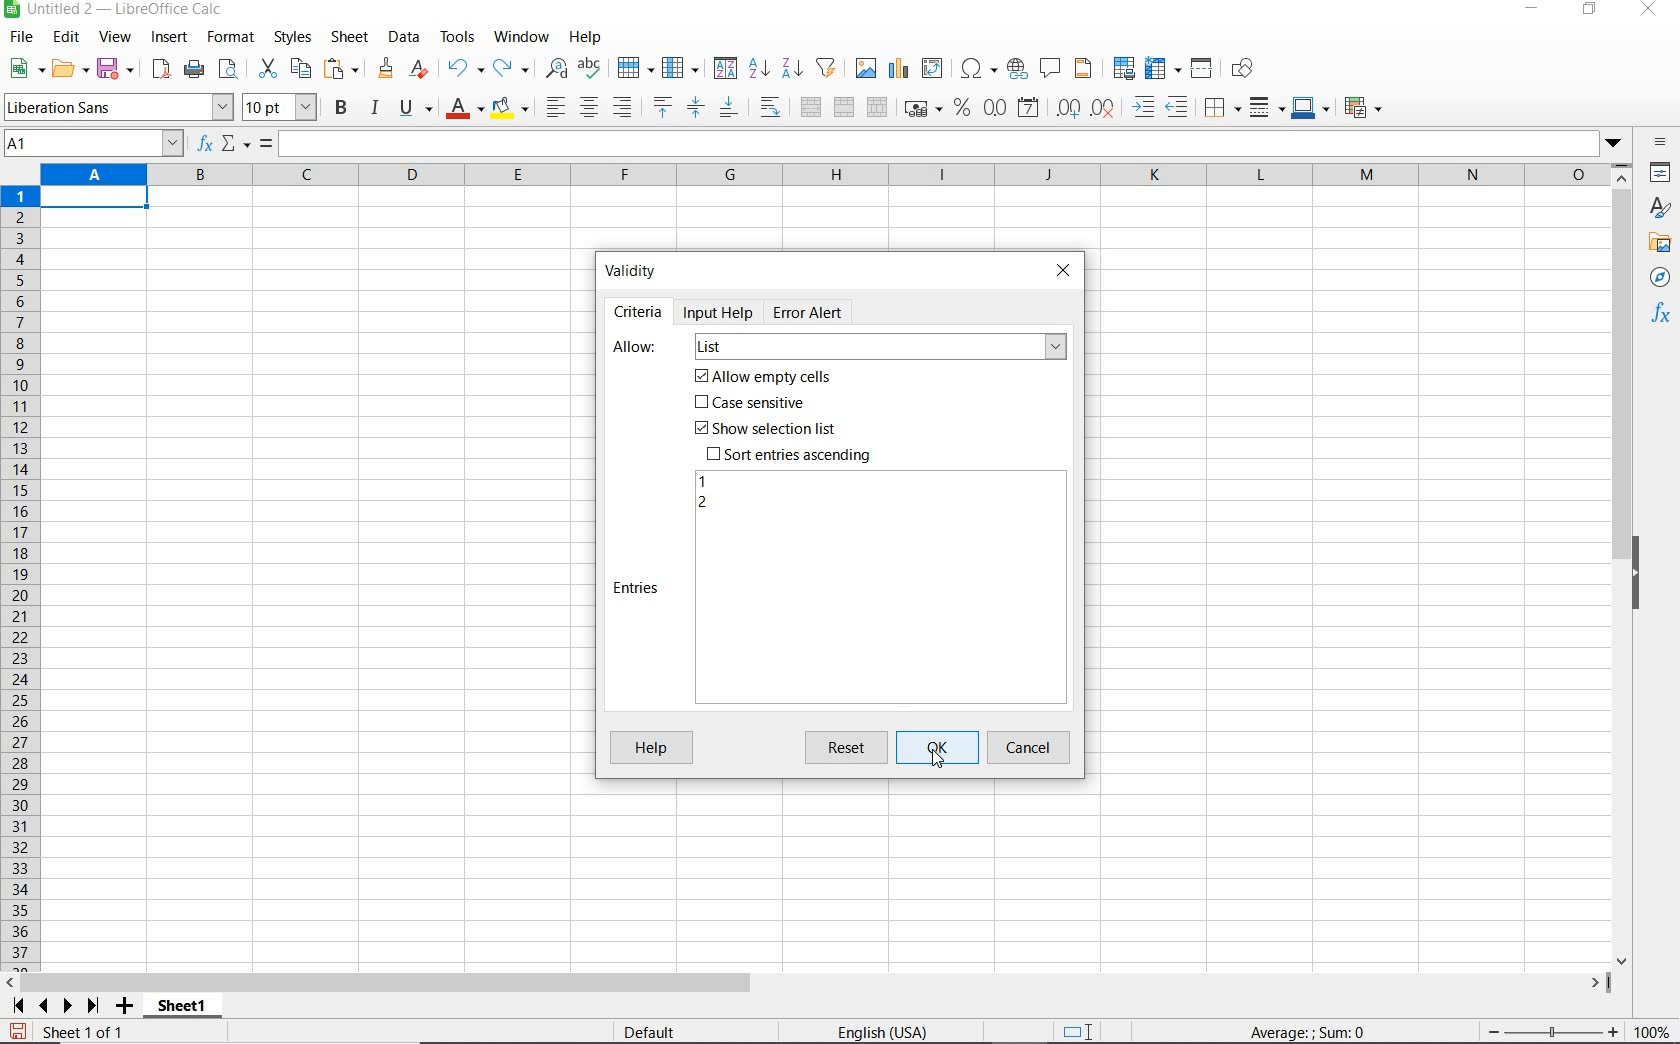 Image resolution: width=1680 pixels, height=1044 pixels. What do you see at coordinates (1063, 268) in the screenshot?
I see `close` at bounding box center [1063, 268].